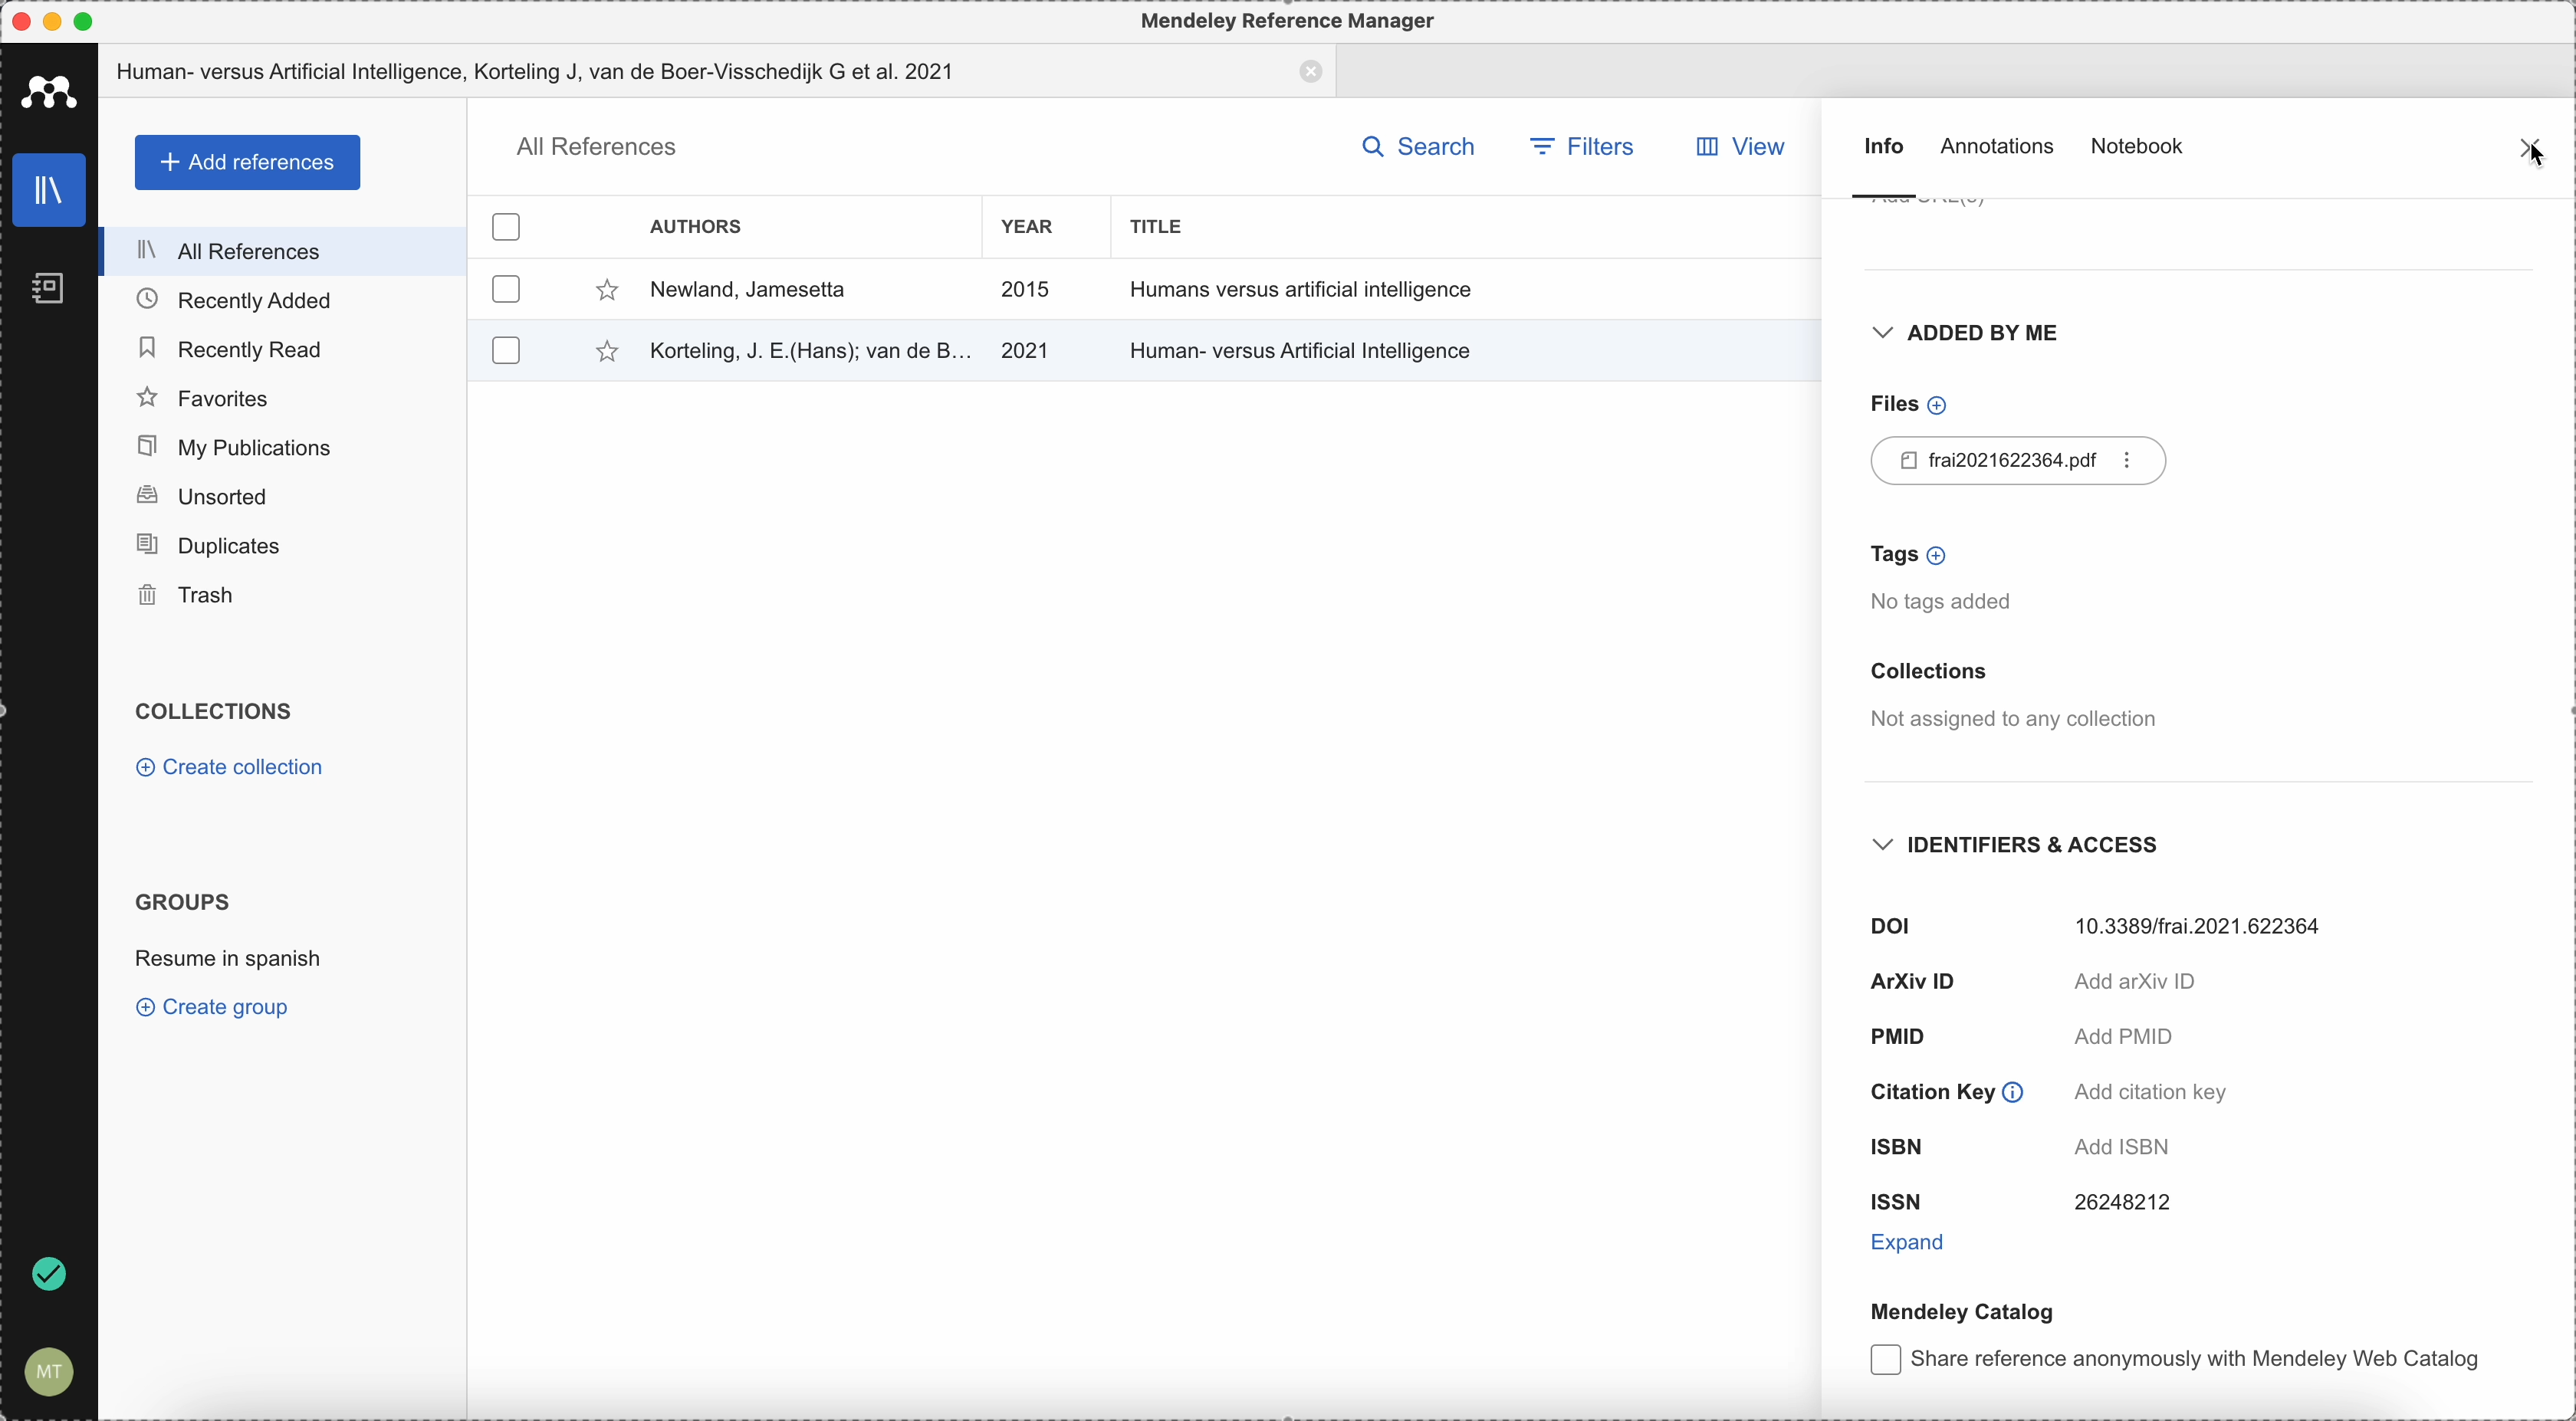 The image size is (2576, 1421). What do you see at coordinates (1882, 167) in the screenshot?
I see `info` at bounding box center [1882, 167].